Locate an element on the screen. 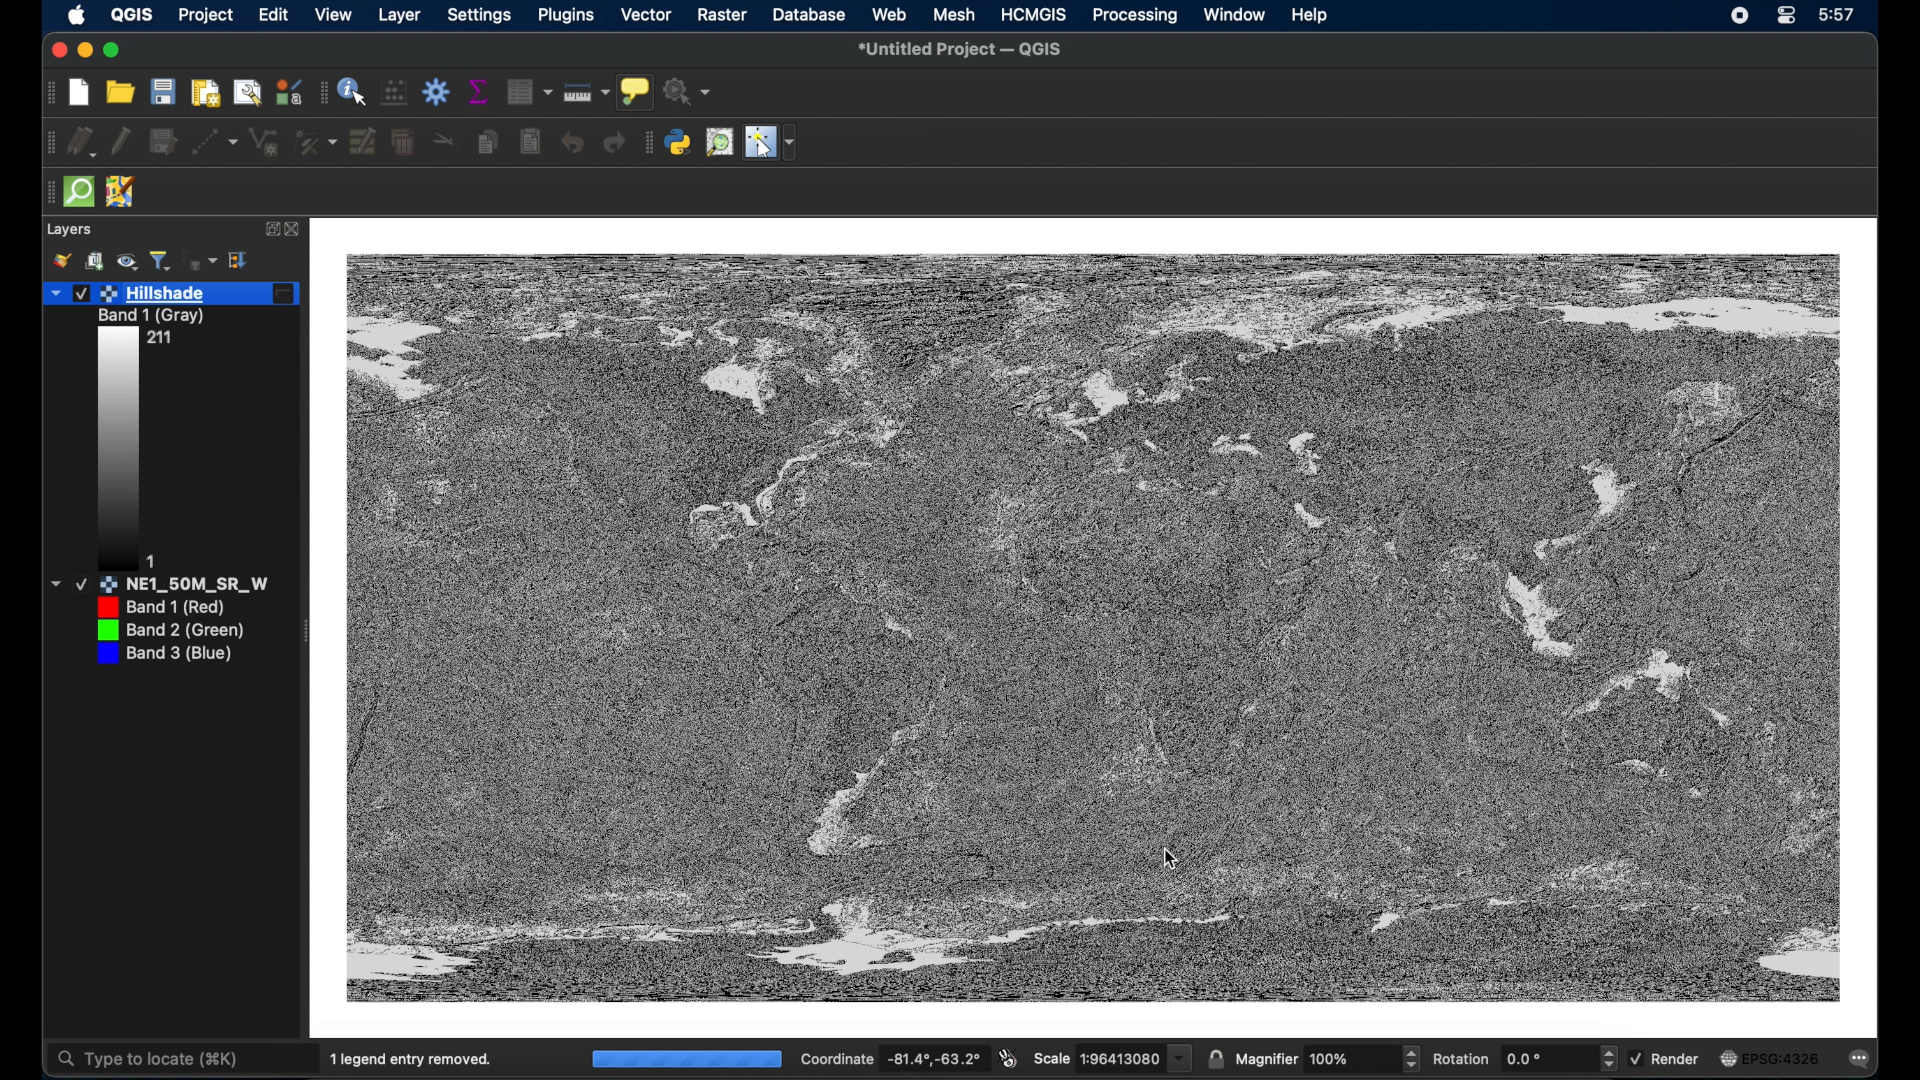 This screenshot has width=1920, height=1080. drag handle is located at coordinates (47, 192).